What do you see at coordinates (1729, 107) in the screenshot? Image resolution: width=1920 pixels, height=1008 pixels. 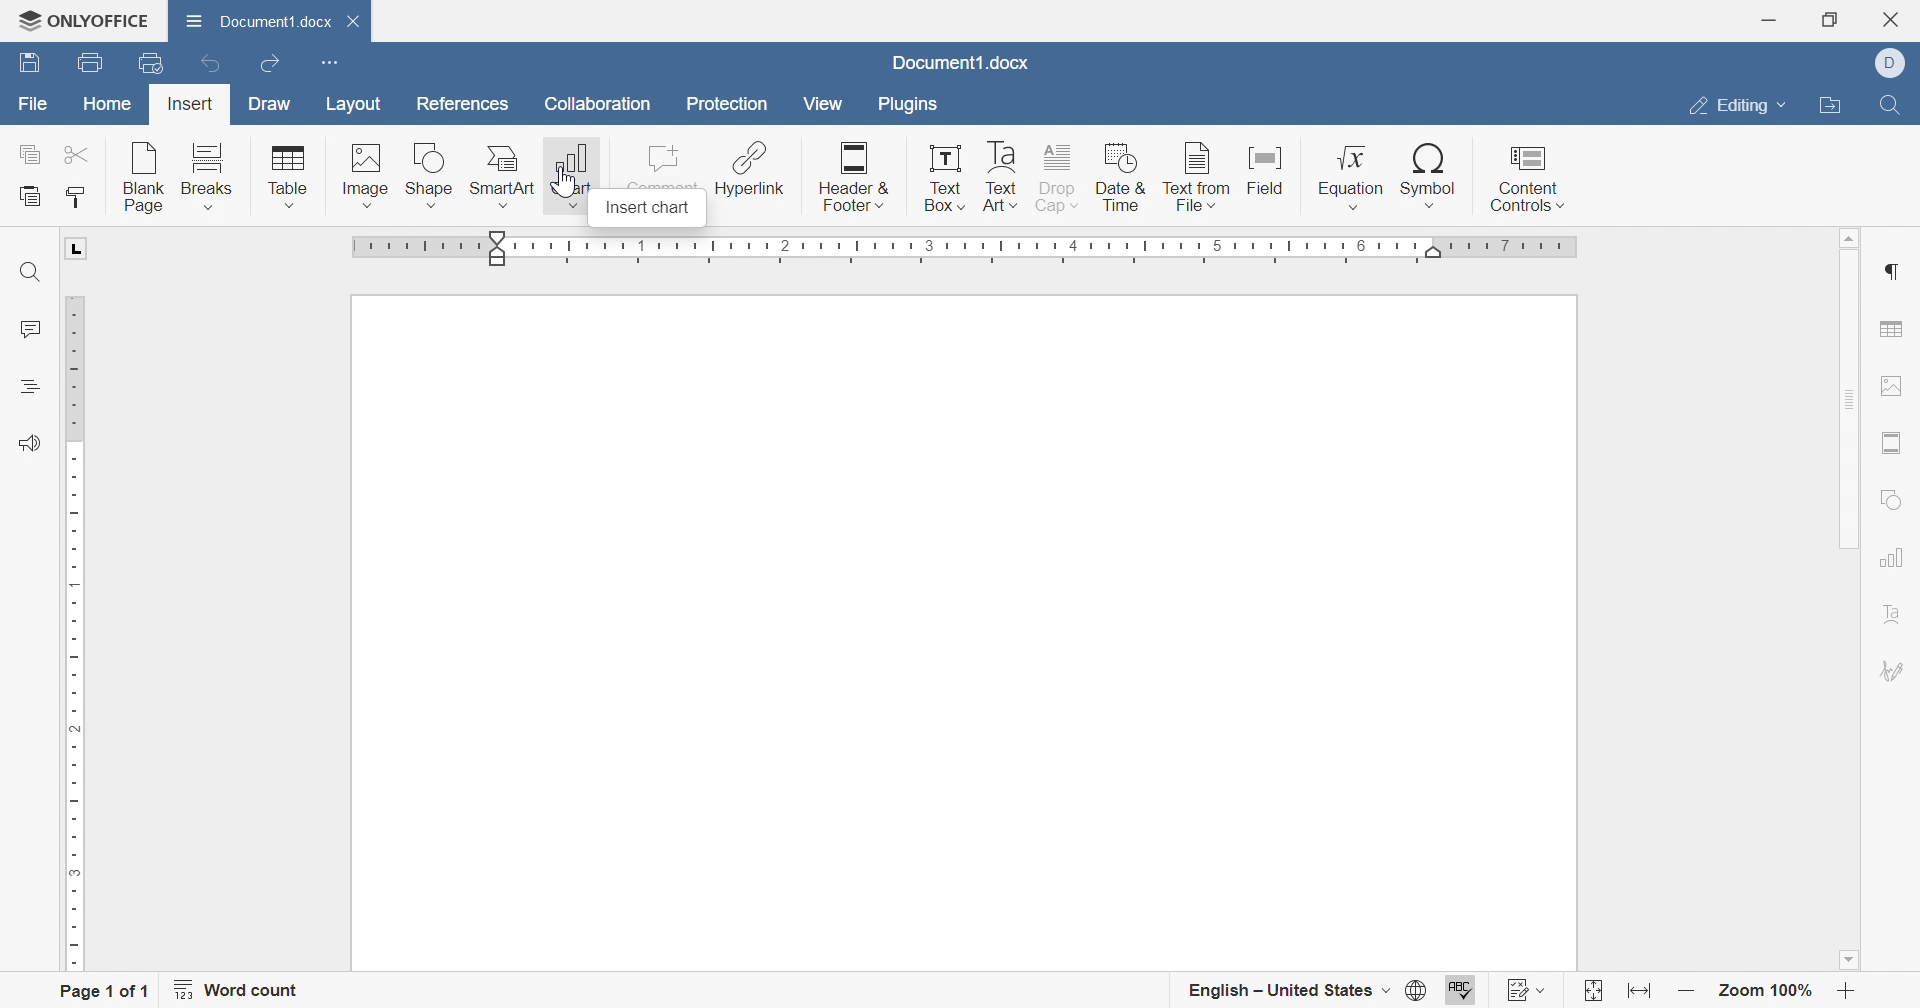 I see `Editing` at bounding box center [1729, 107].